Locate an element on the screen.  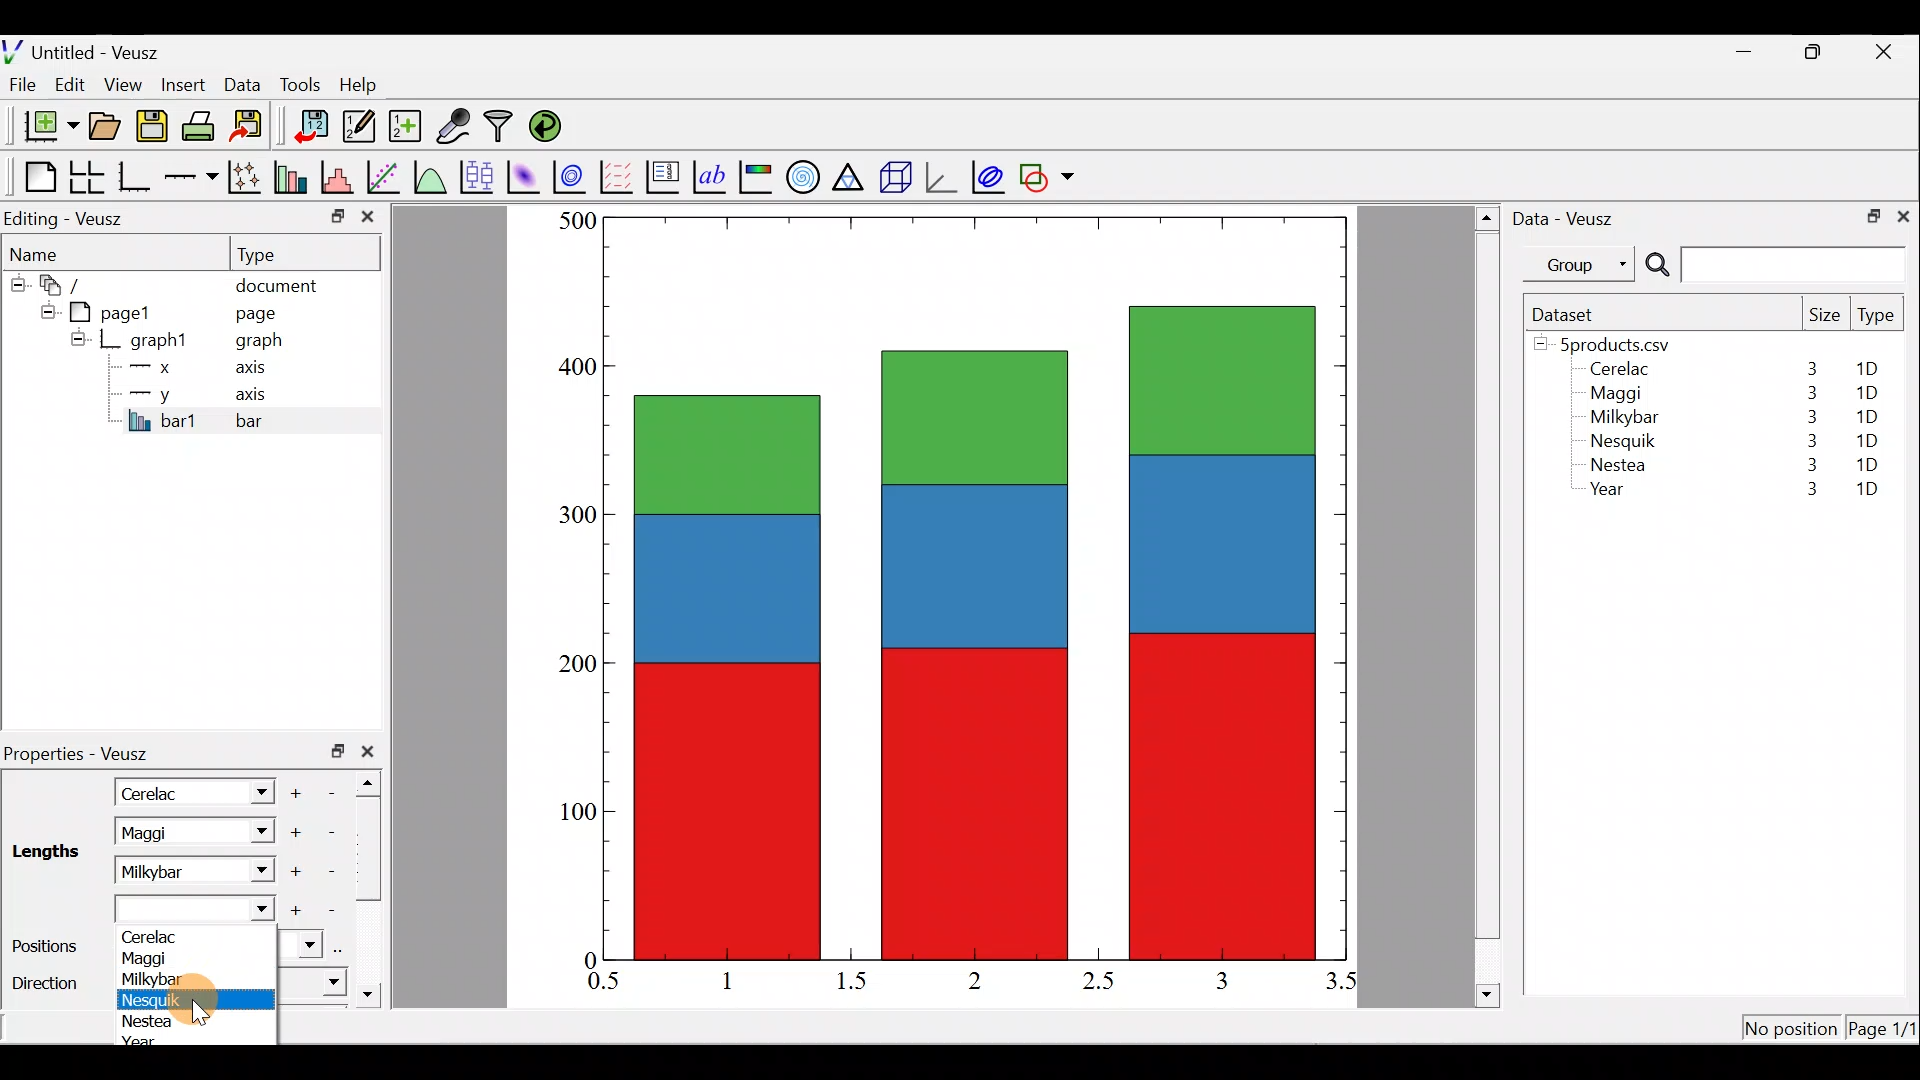
Nestea is located at coordinates (151, 1020).